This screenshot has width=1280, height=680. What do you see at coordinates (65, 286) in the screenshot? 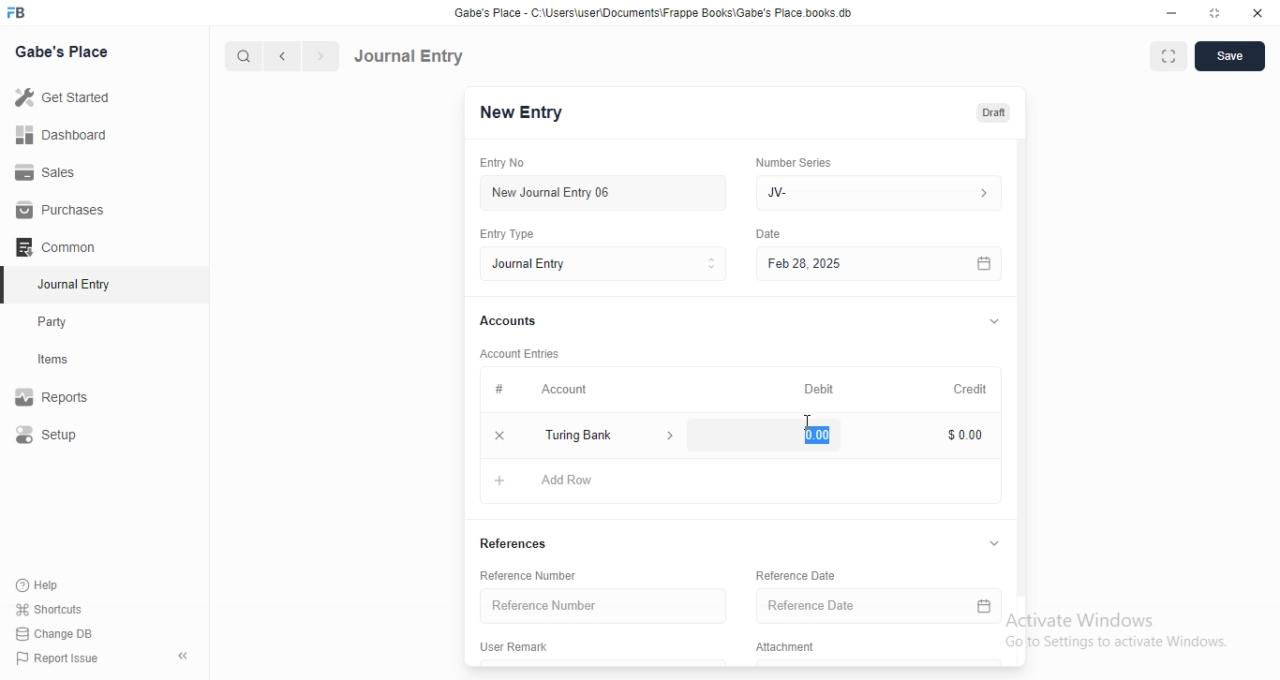
I see `Journal Entry` at bounding box center [65, 286].